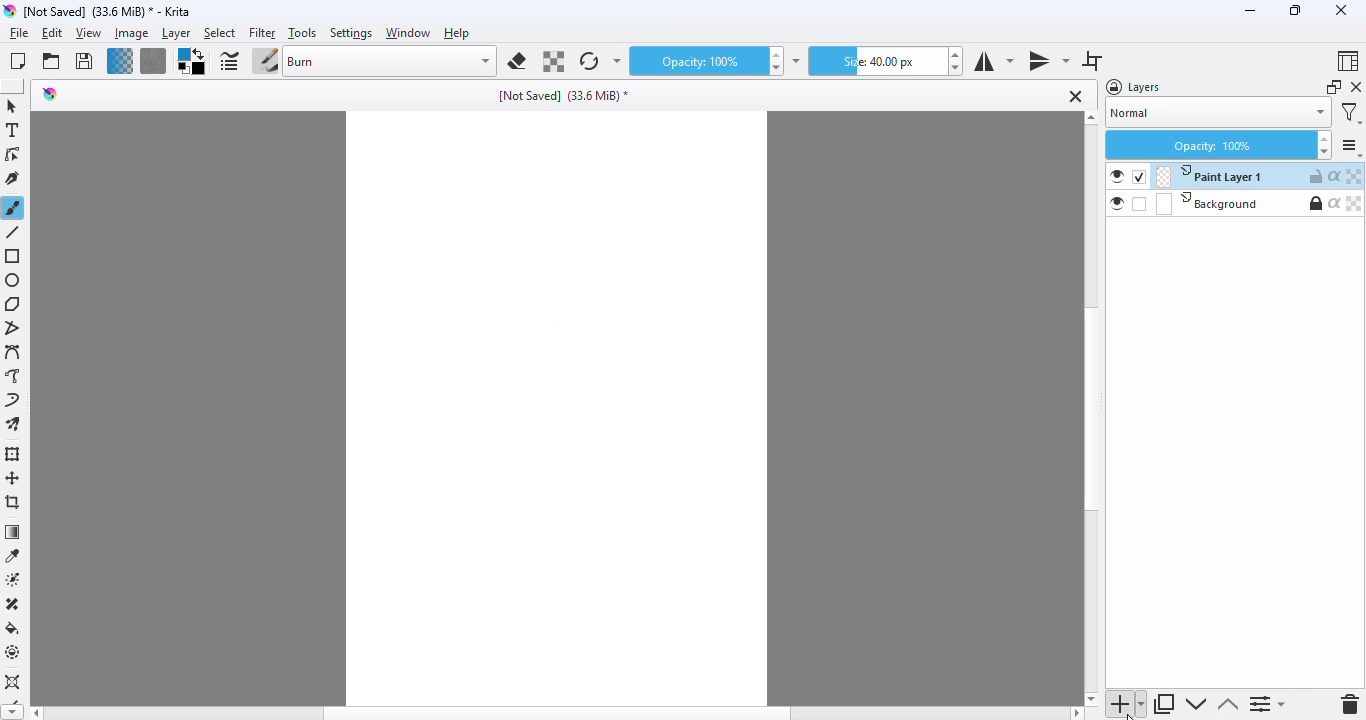 The height and width of the screenshot is (720, 1366). What do you see at coordinates (1130, 715) in the screenshot?
I see `cursor` at bounding box center [1130, 715].